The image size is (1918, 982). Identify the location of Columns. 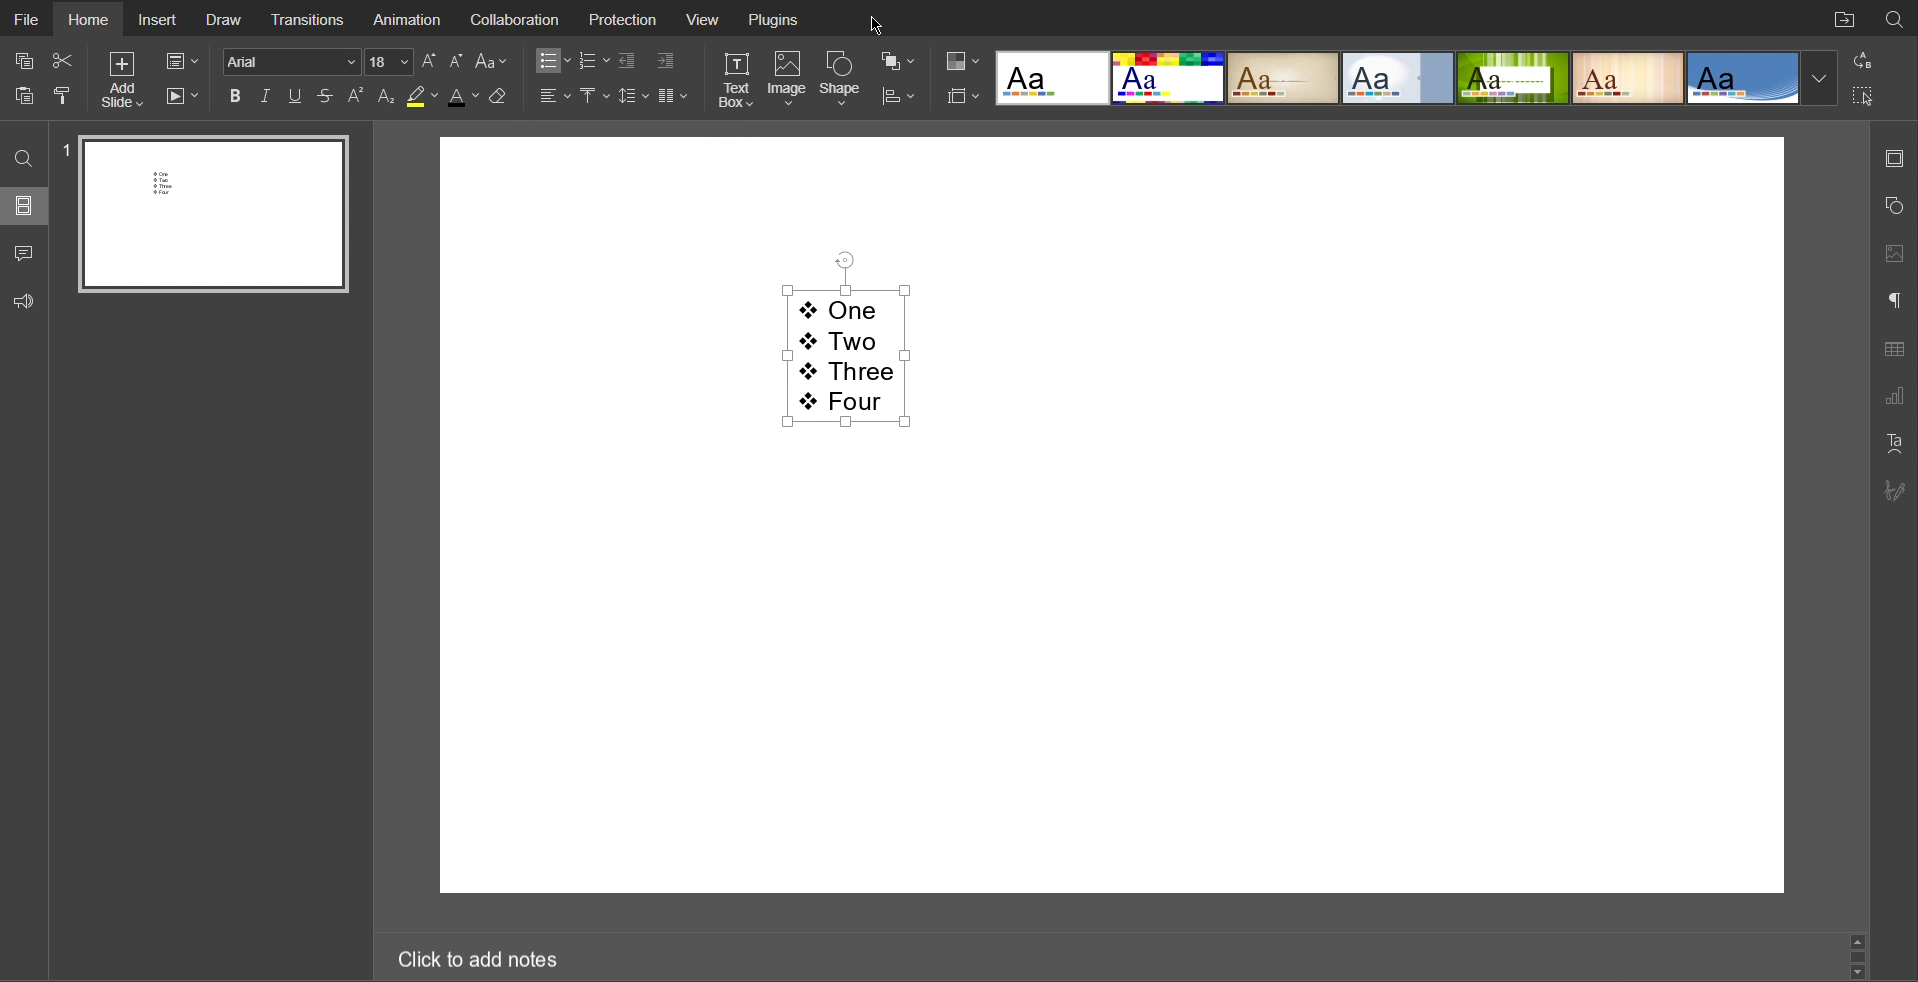
(674, 95).